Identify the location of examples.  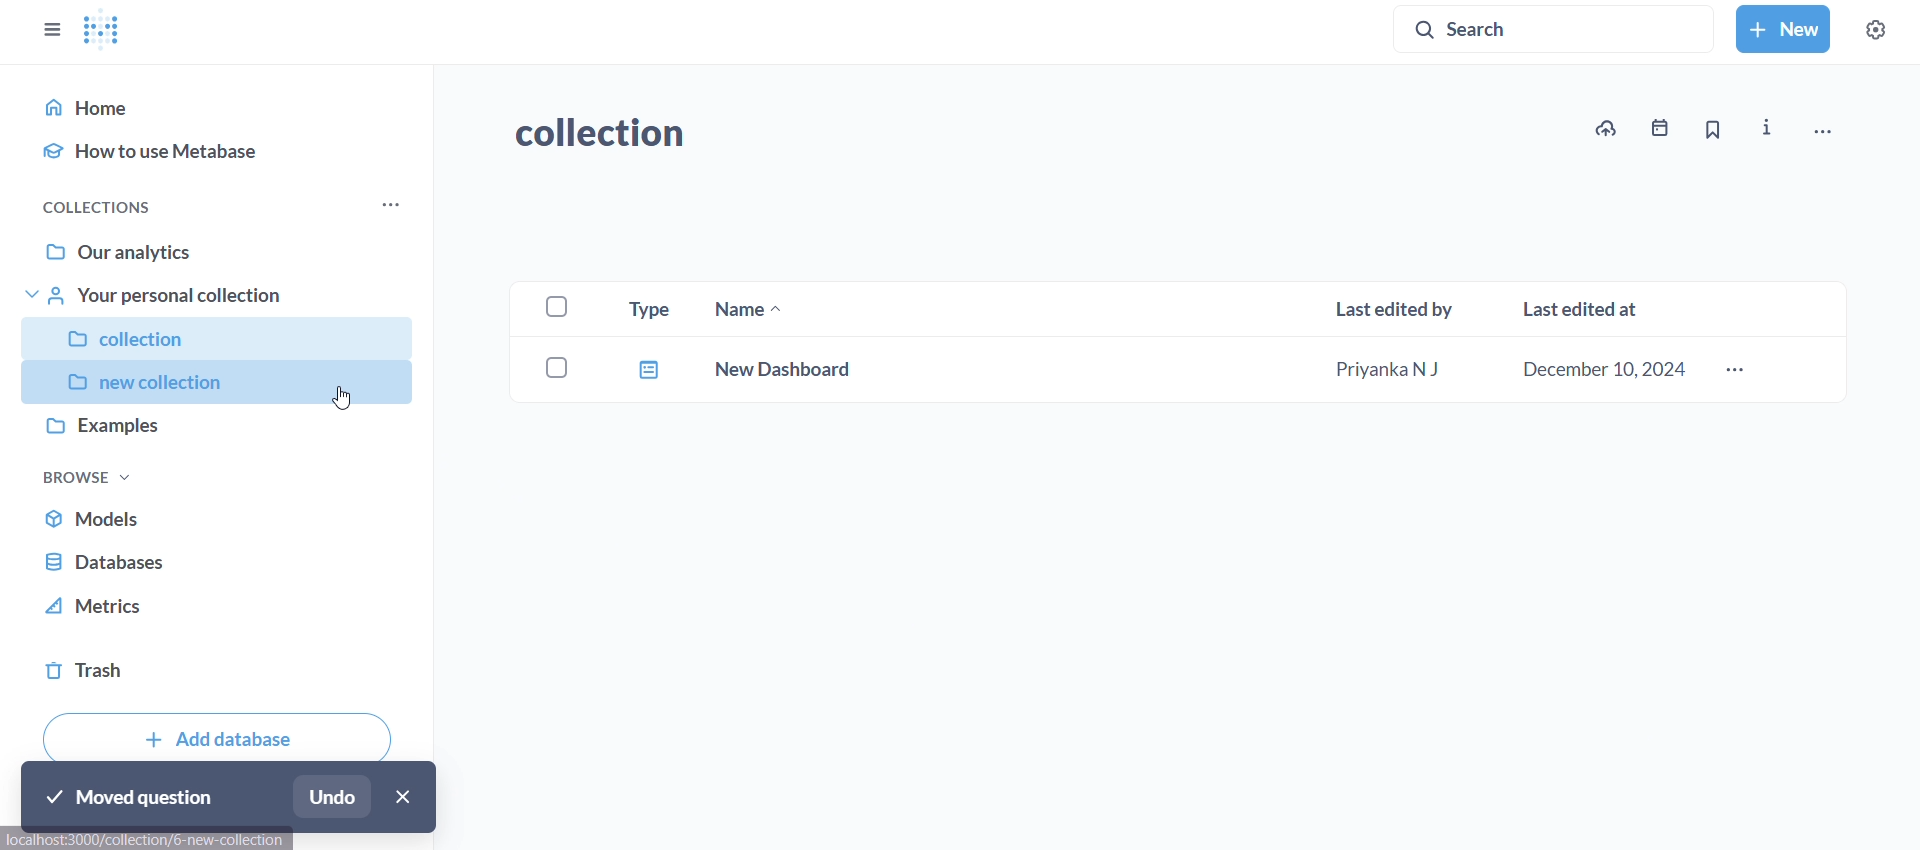
(216, 431).